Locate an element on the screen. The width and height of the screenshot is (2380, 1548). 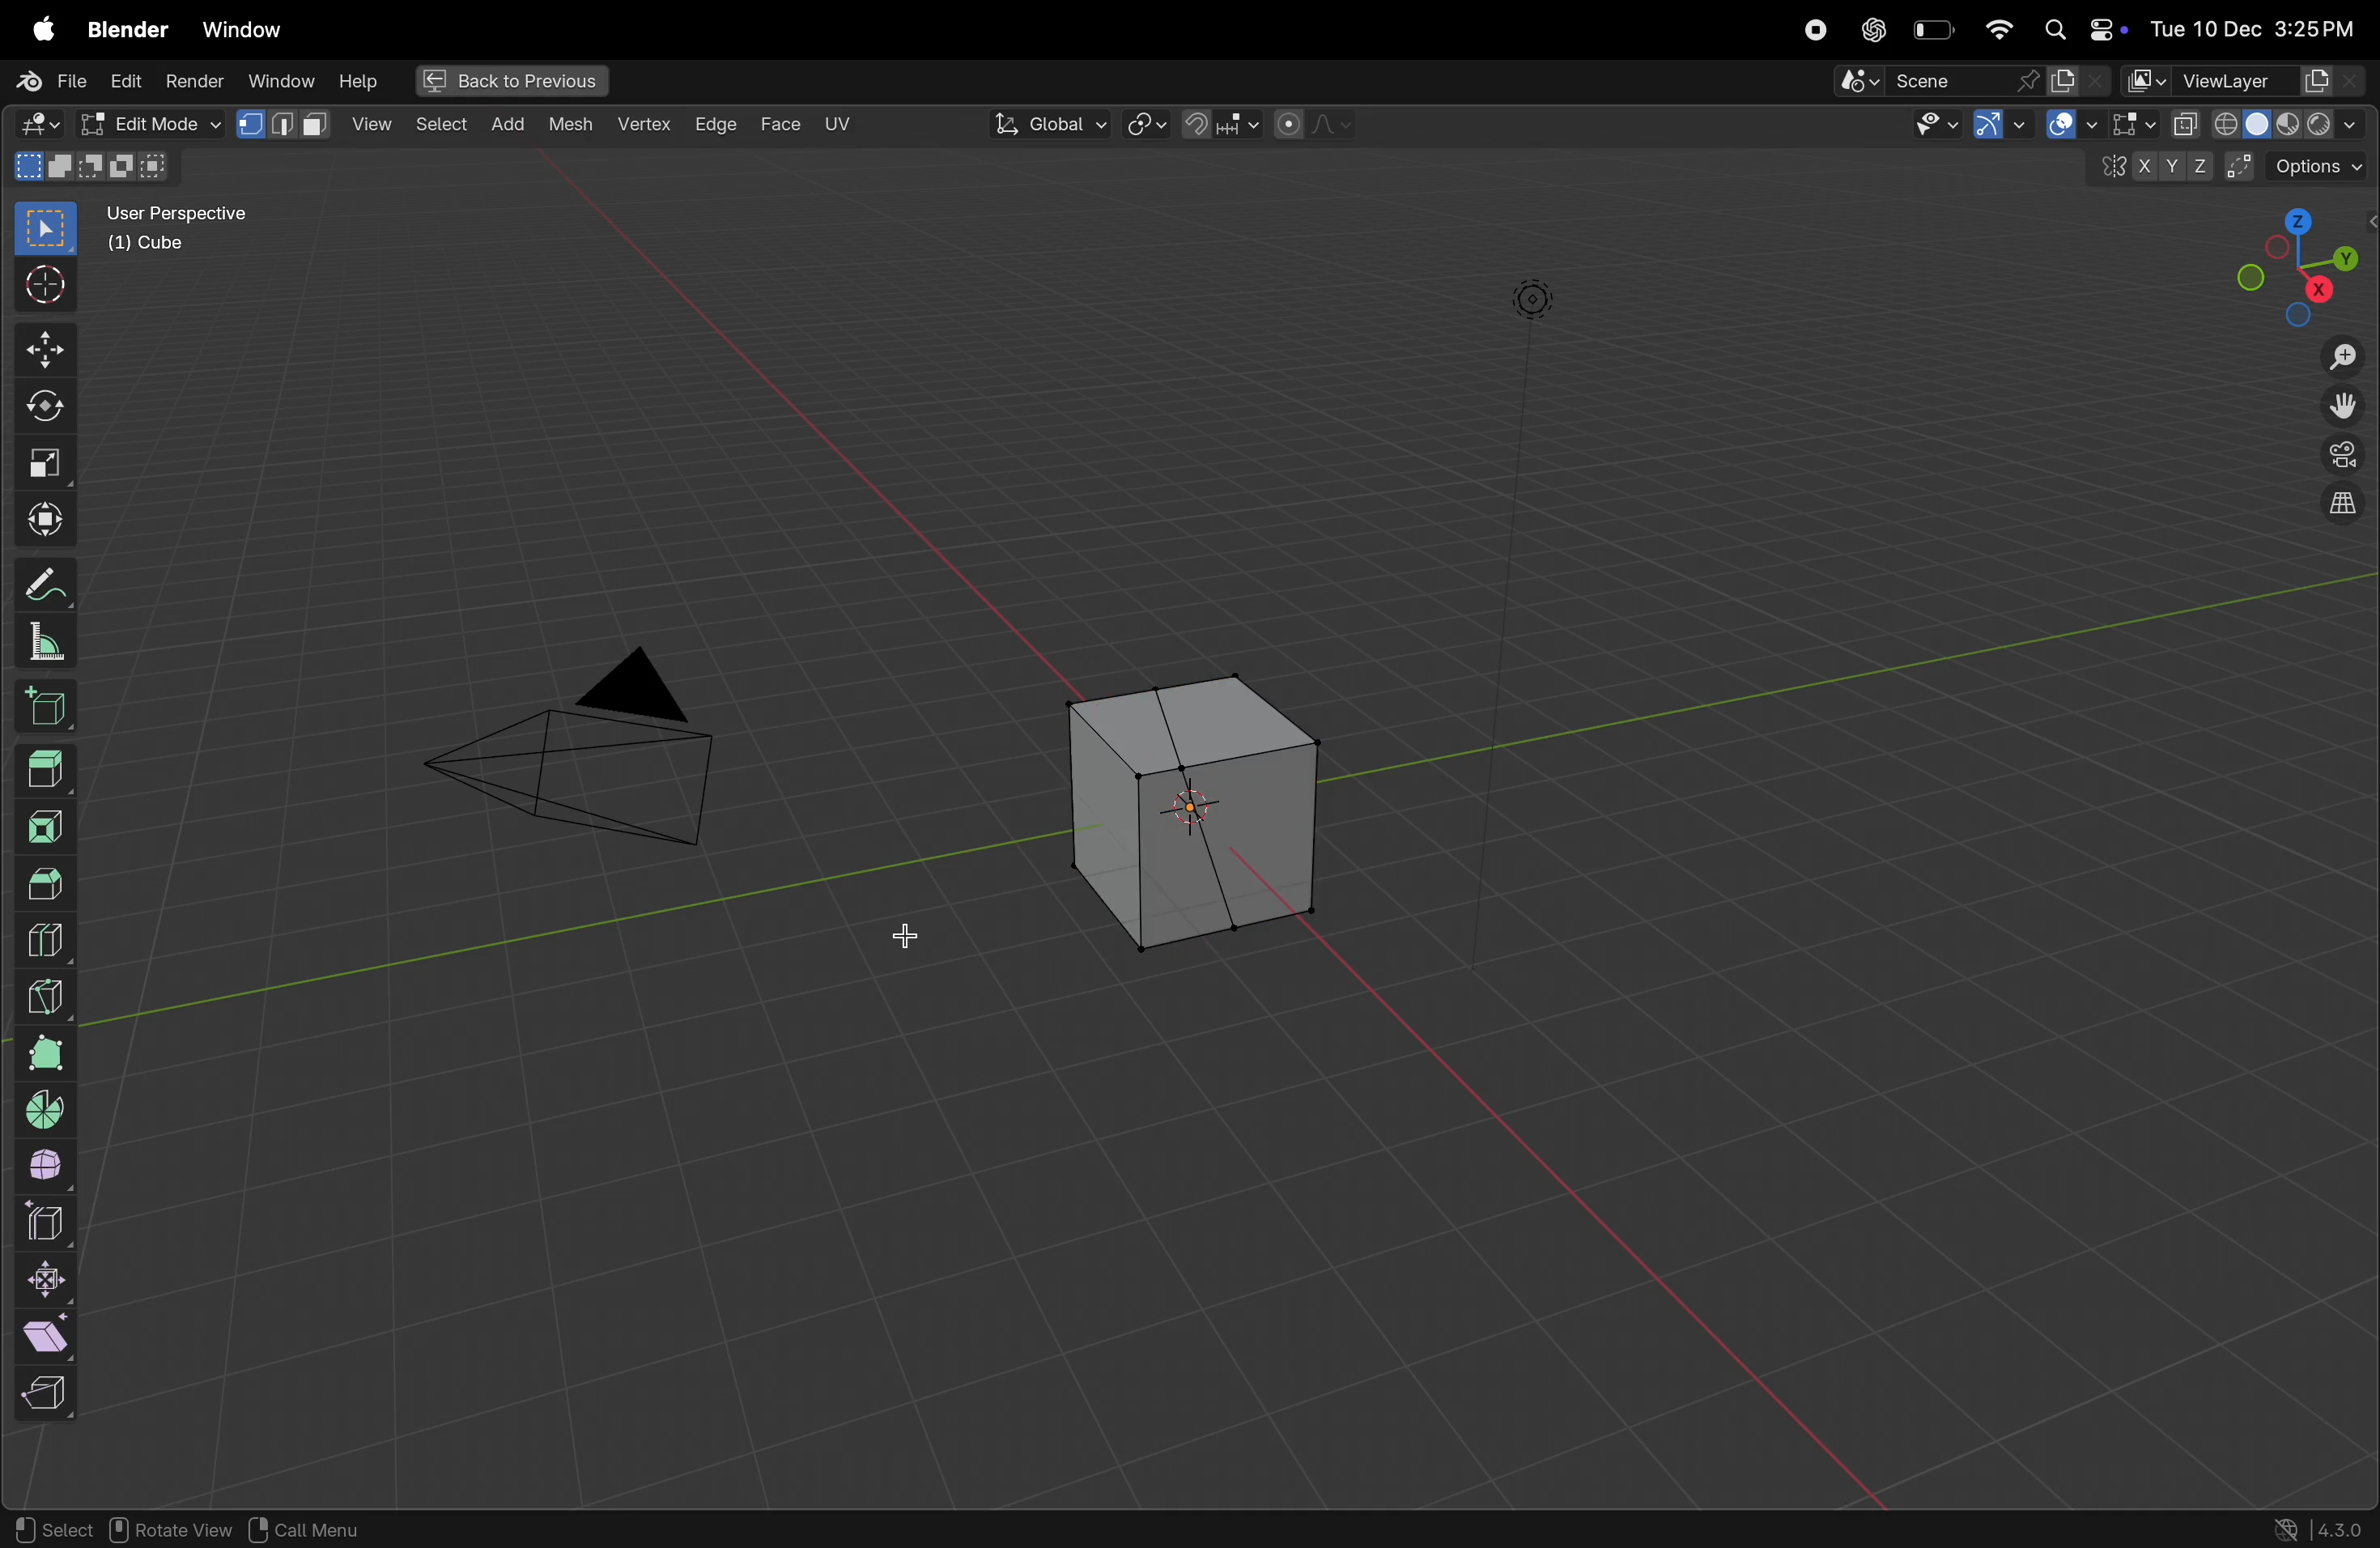
toggle camera is located at coordinates (2340, 456).